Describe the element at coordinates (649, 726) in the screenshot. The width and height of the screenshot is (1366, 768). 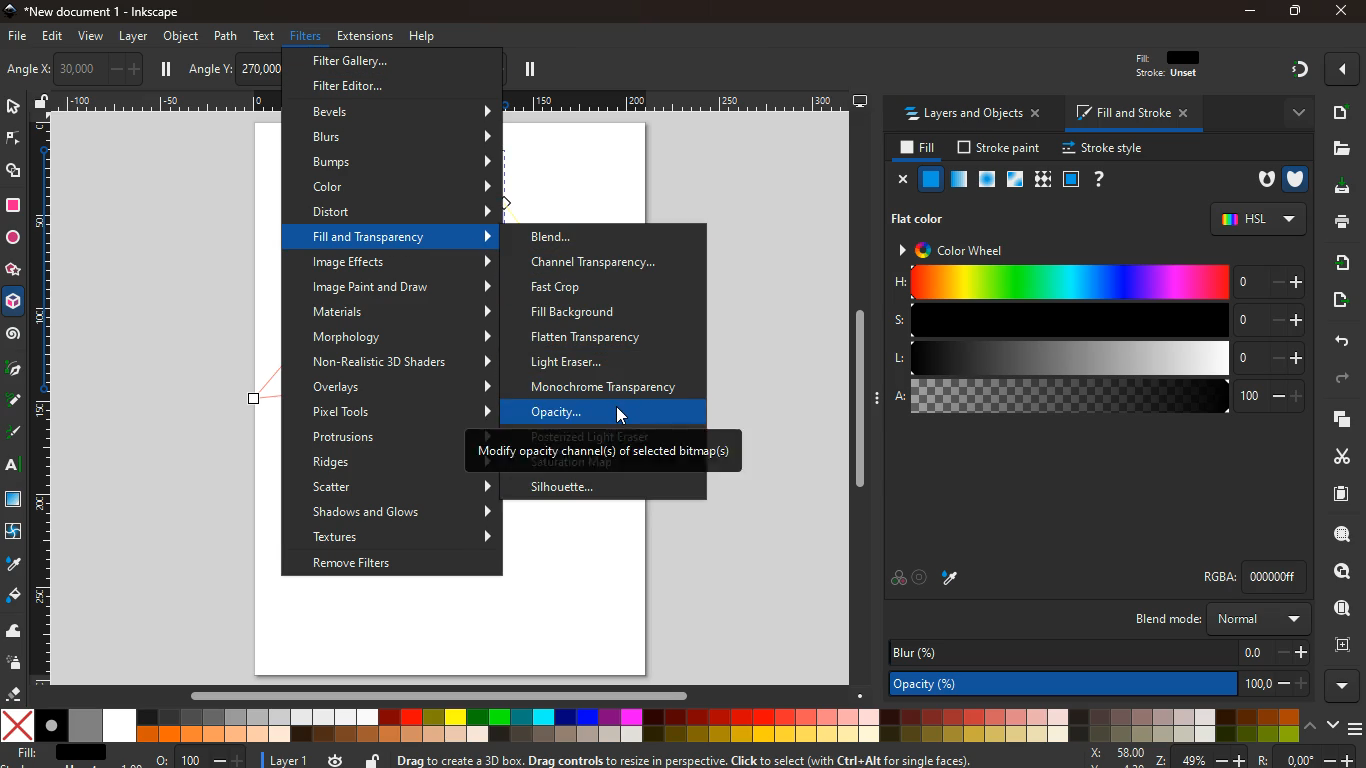
I see `color` at that location.